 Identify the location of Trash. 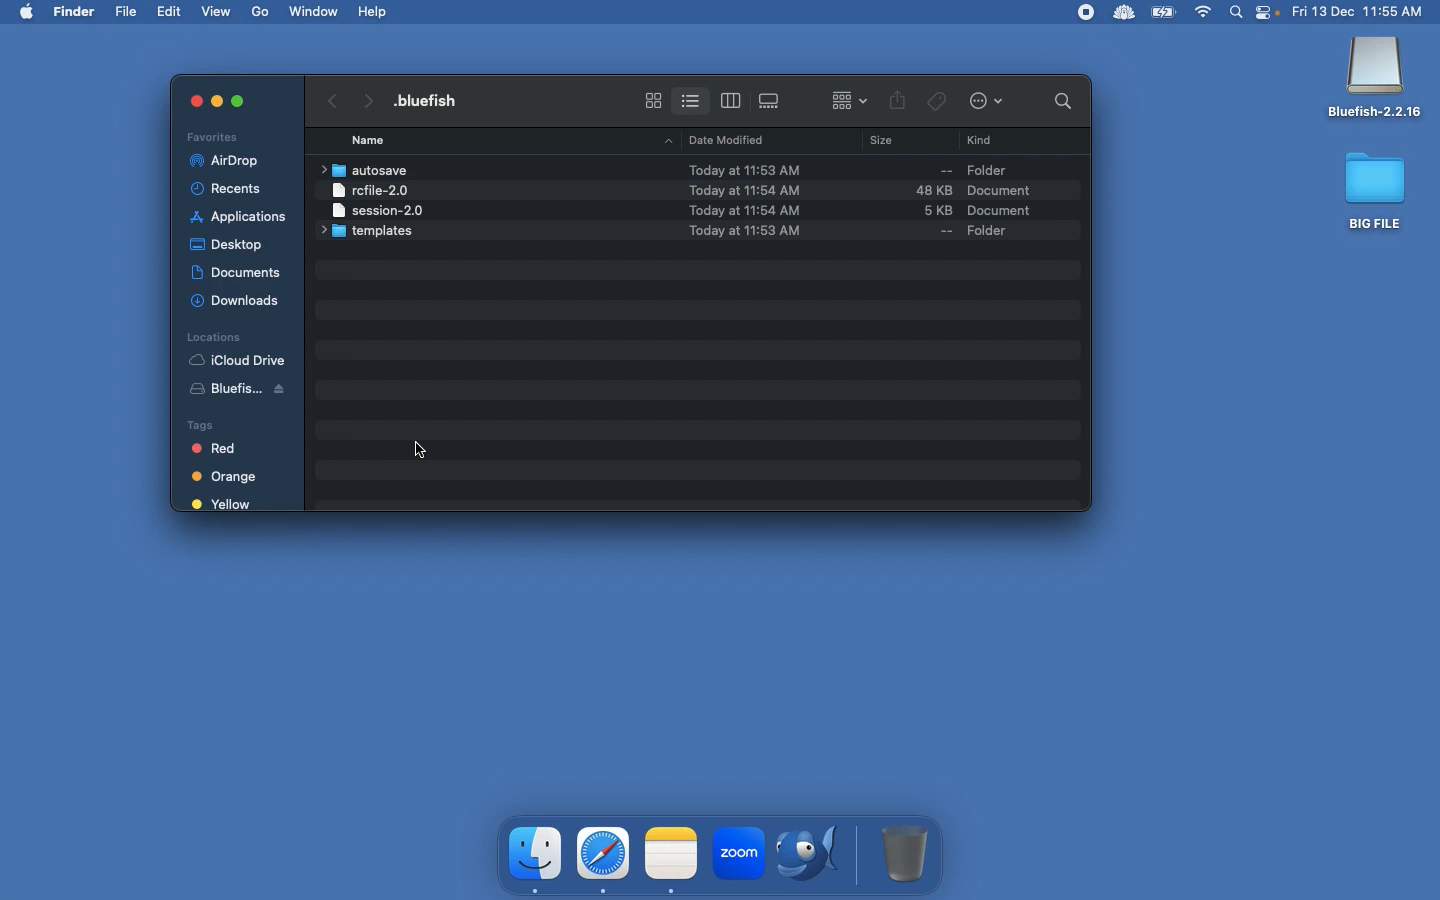
(906, 853).